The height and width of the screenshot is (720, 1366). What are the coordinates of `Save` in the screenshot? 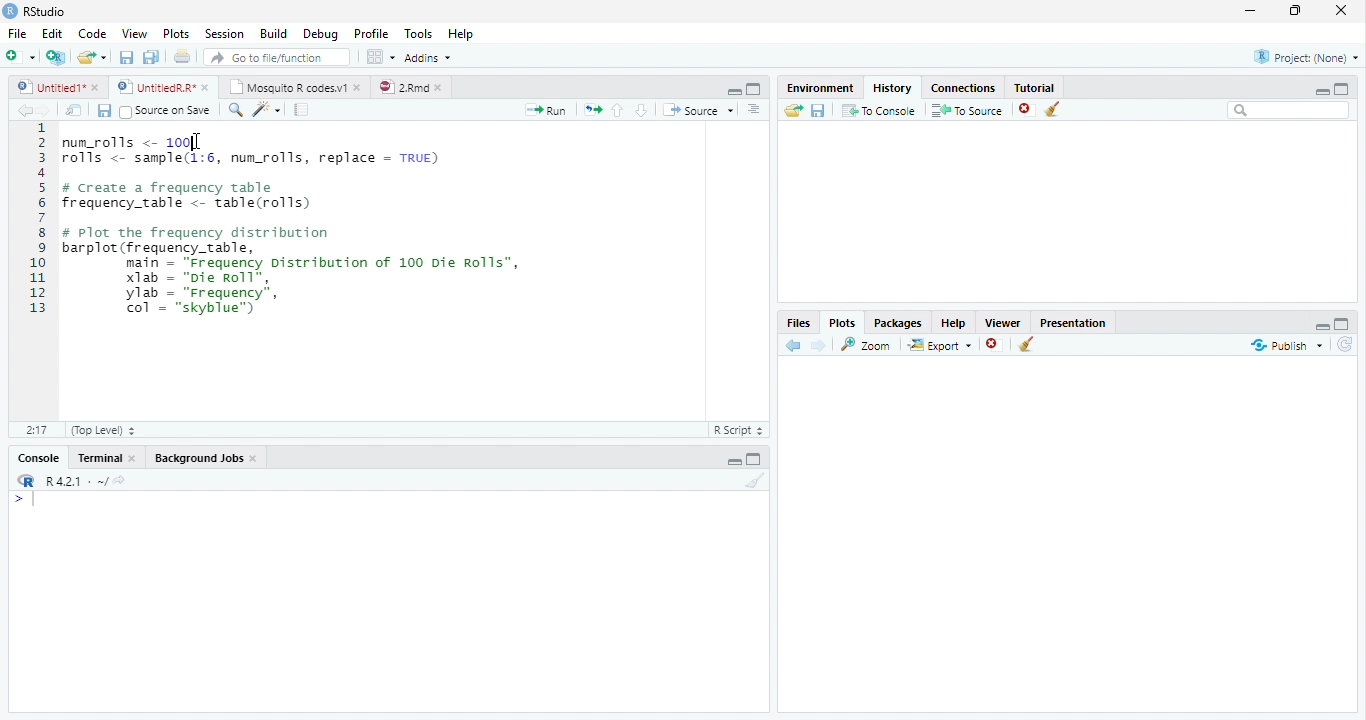 It's located at (103, 110).